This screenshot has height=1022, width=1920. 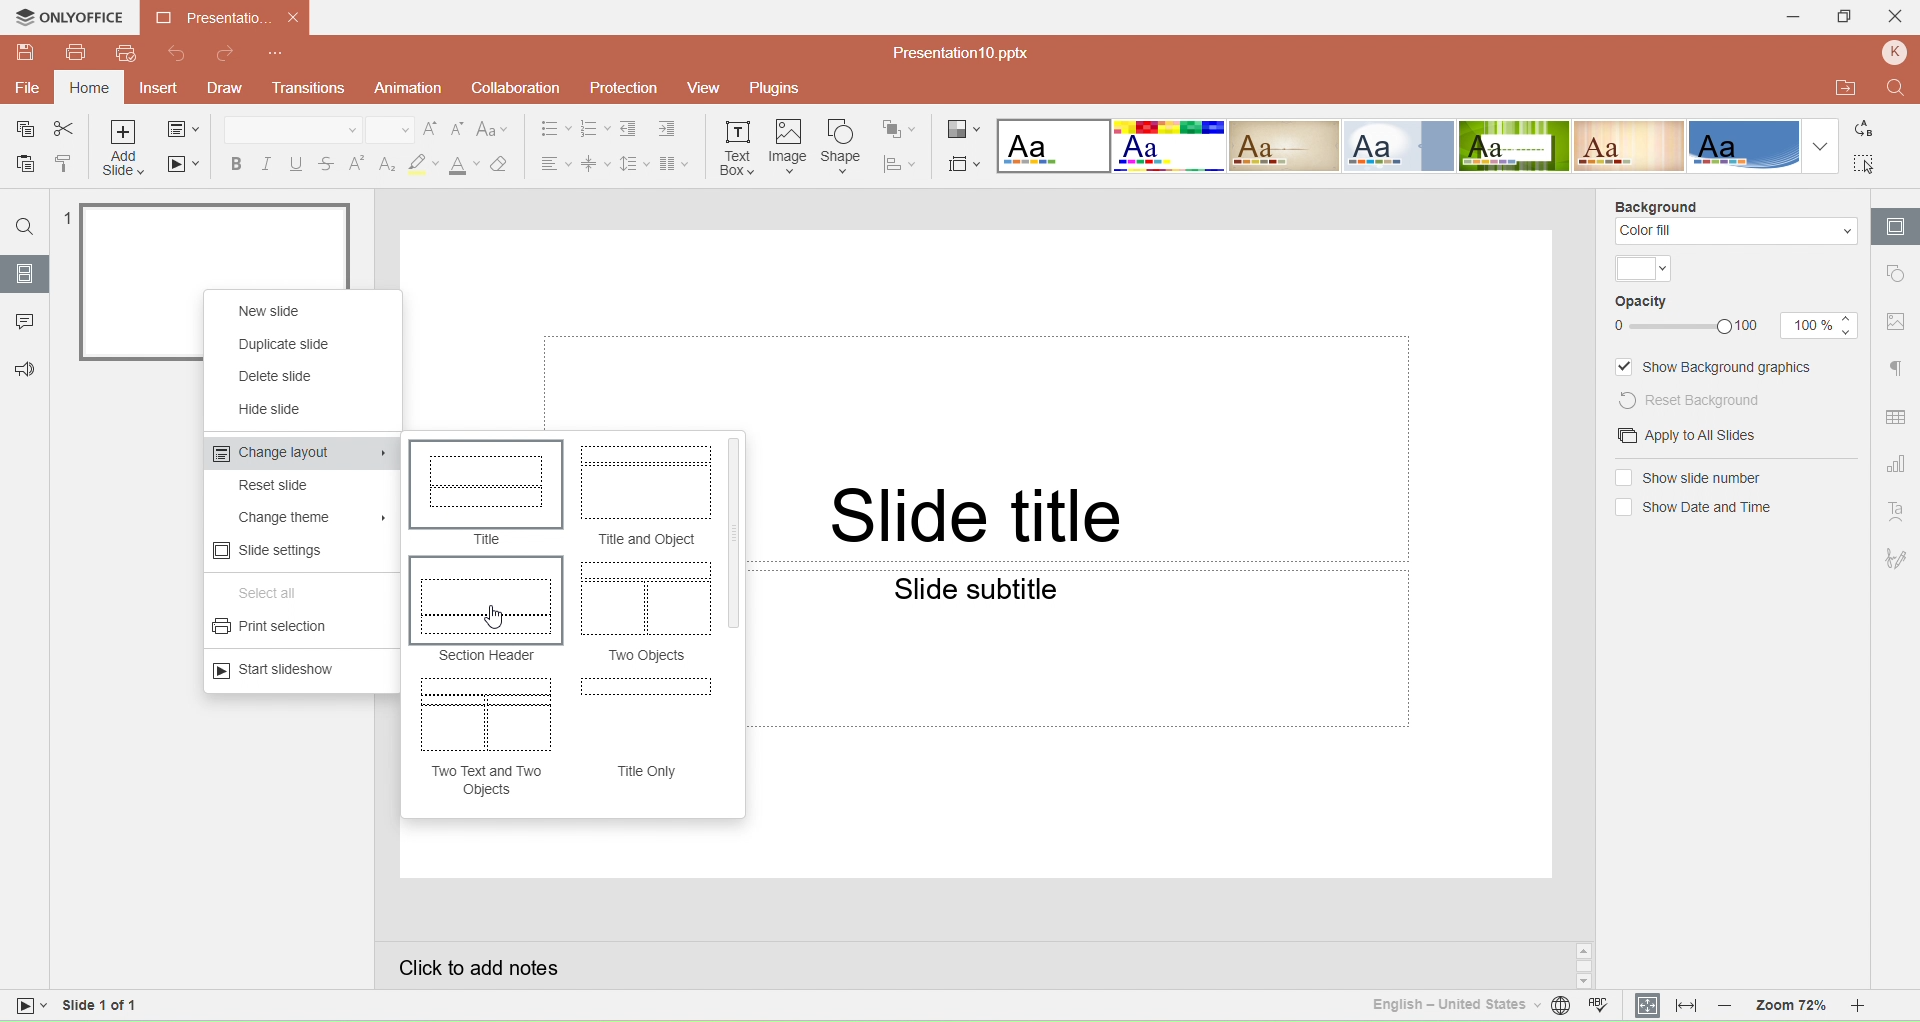 What do you see at coordinates (386, 129) in the screenshot?
I see `Font size` at bounding box center [386, 129].